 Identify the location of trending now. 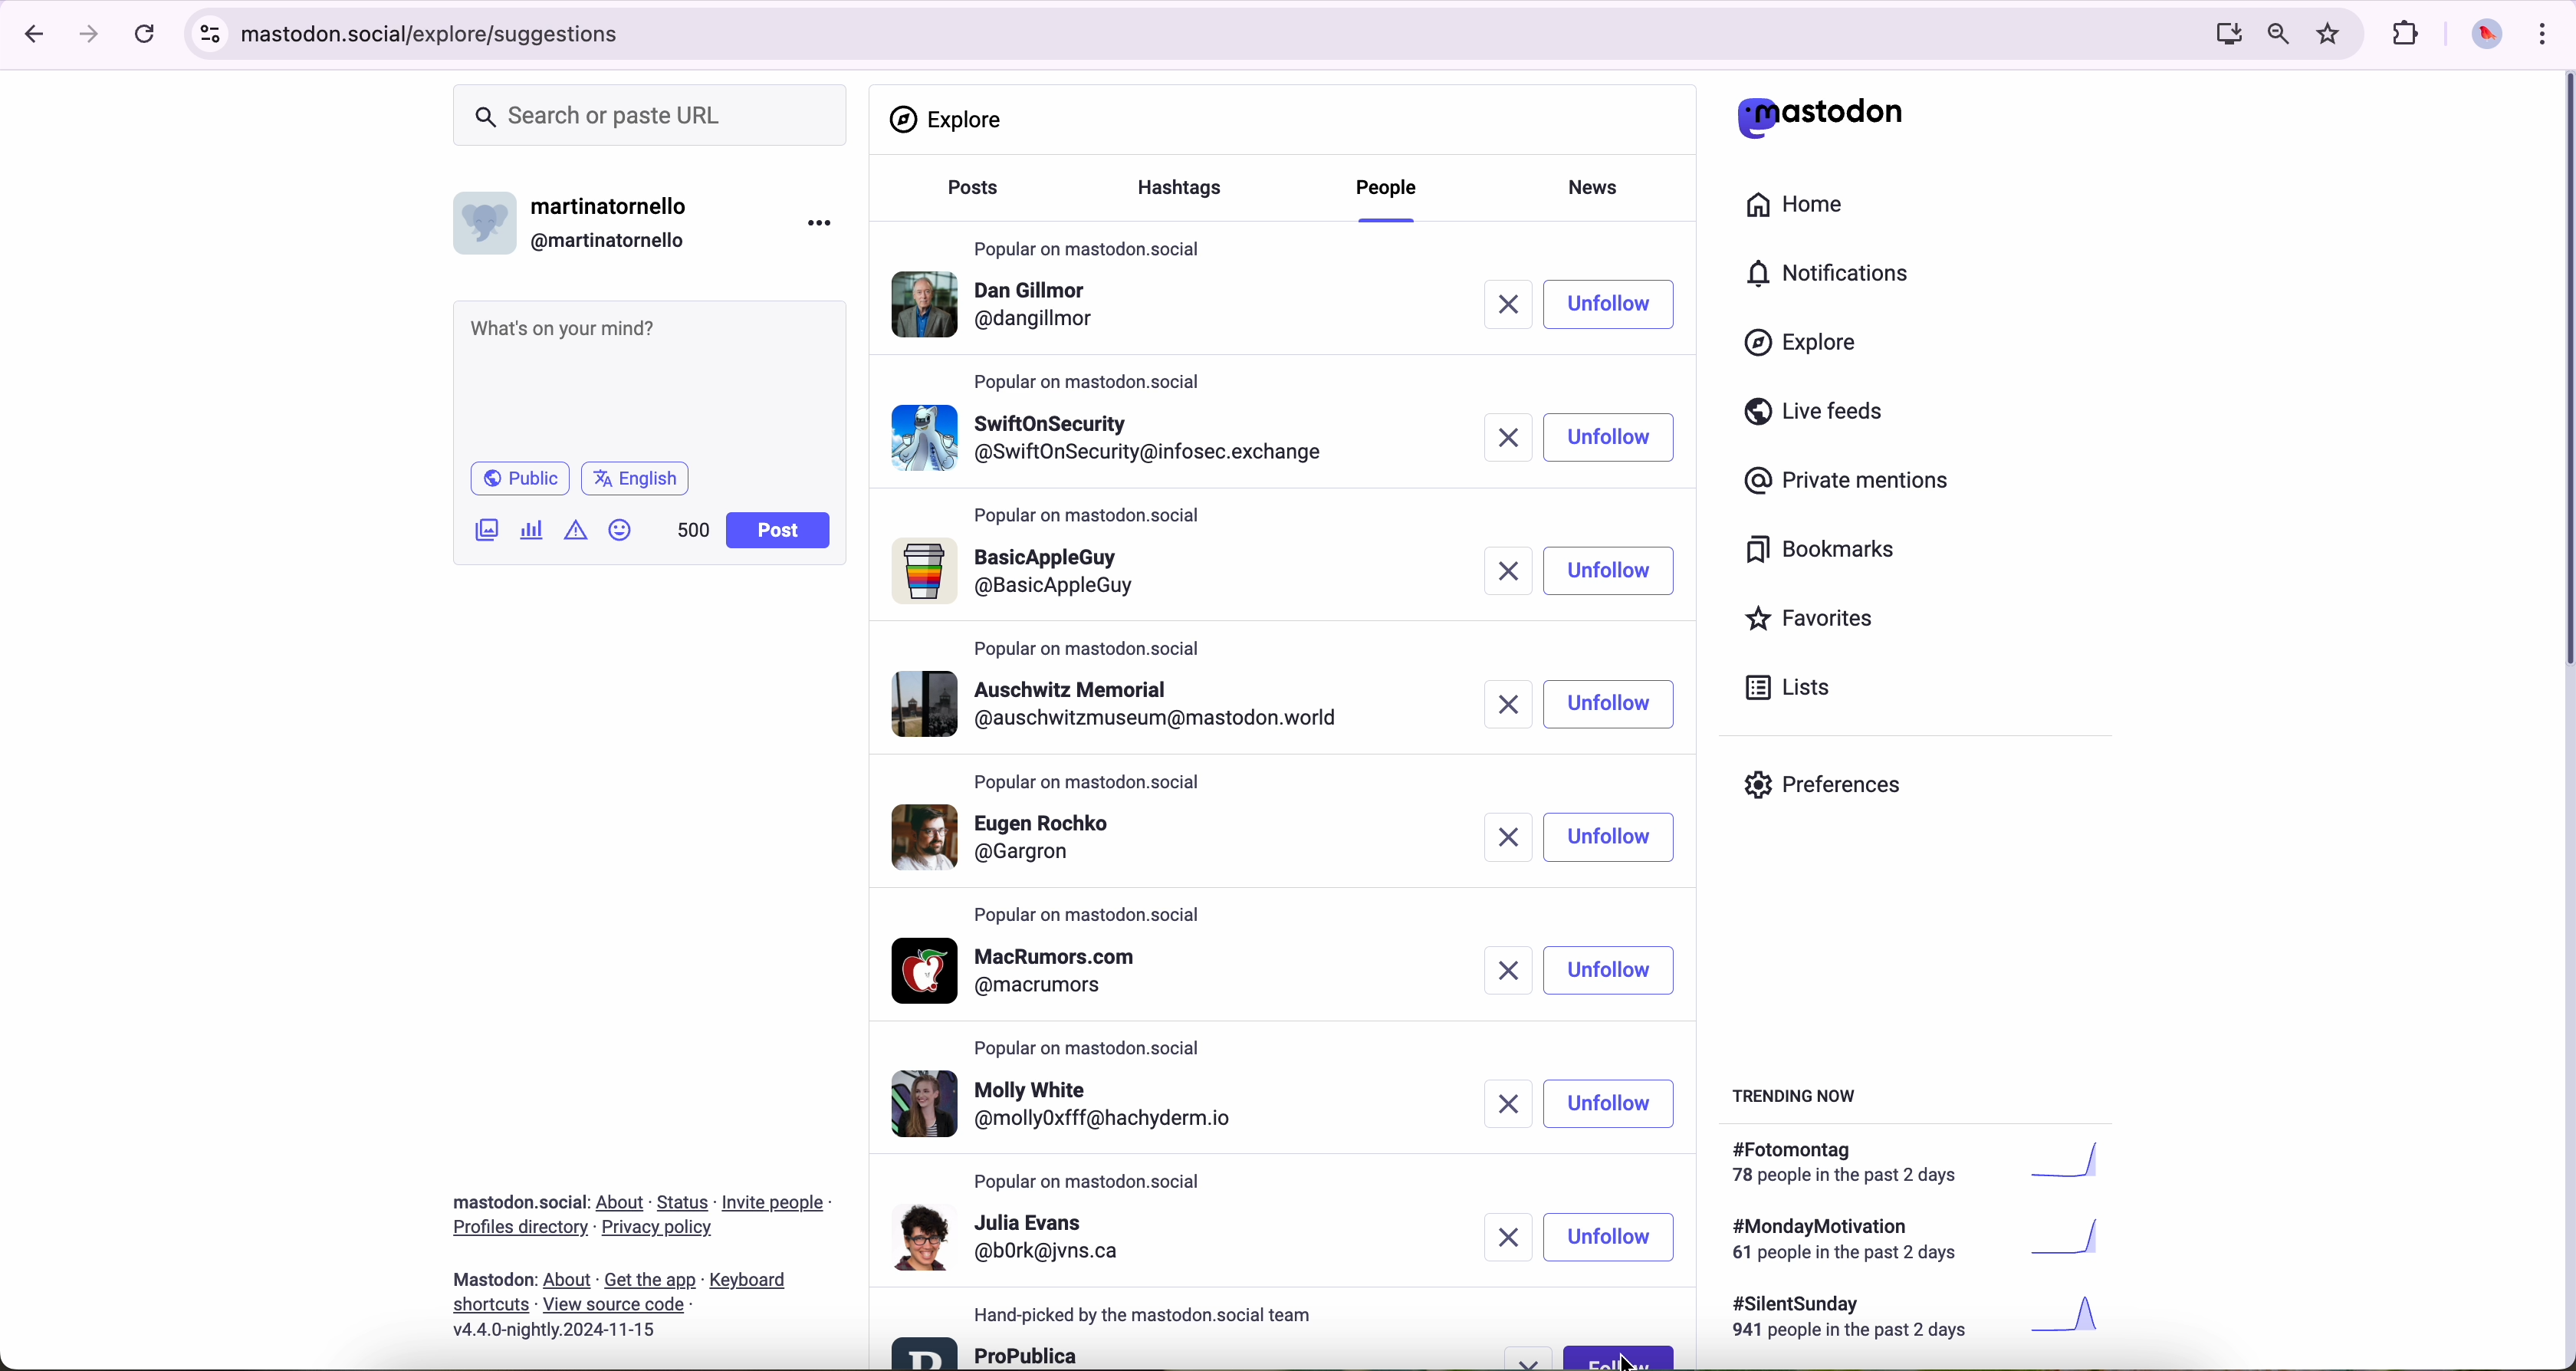
(1797, 1094).